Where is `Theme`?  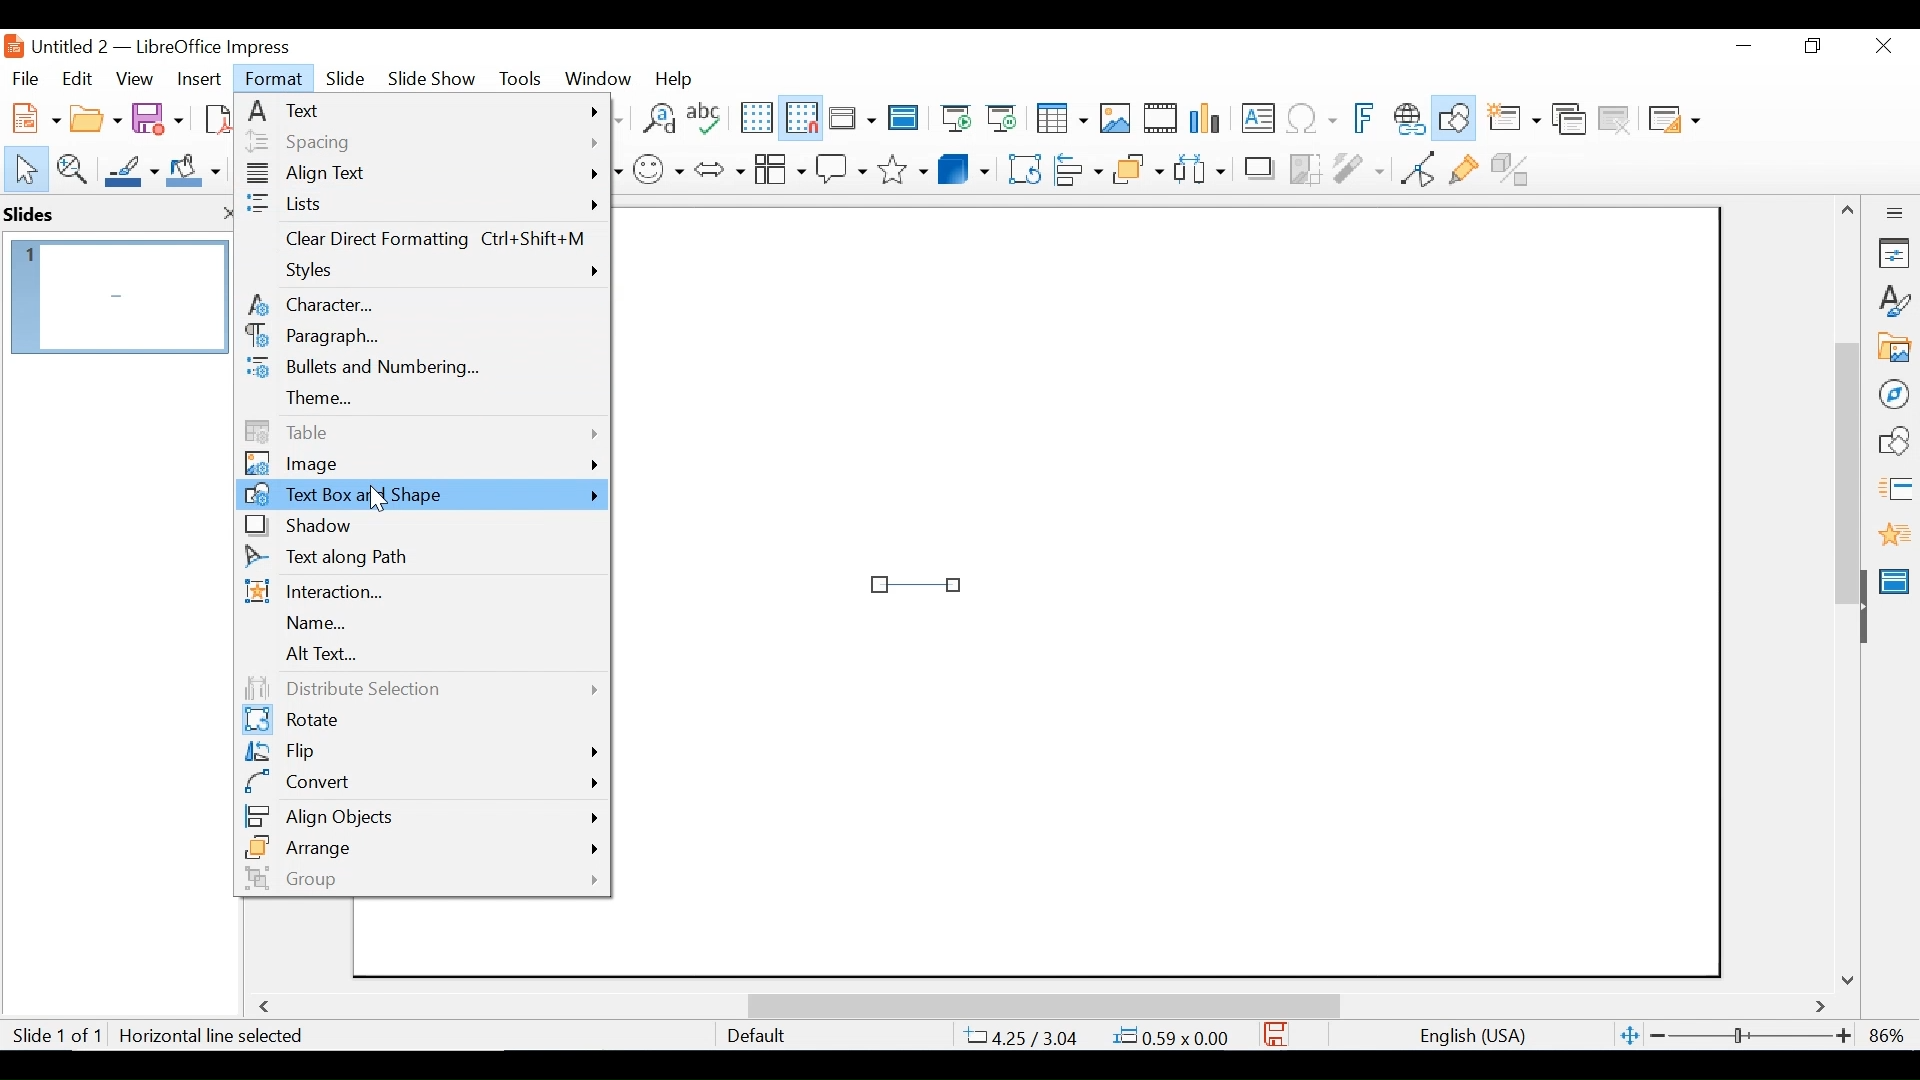 Theme is located at coordinates (421, 398).